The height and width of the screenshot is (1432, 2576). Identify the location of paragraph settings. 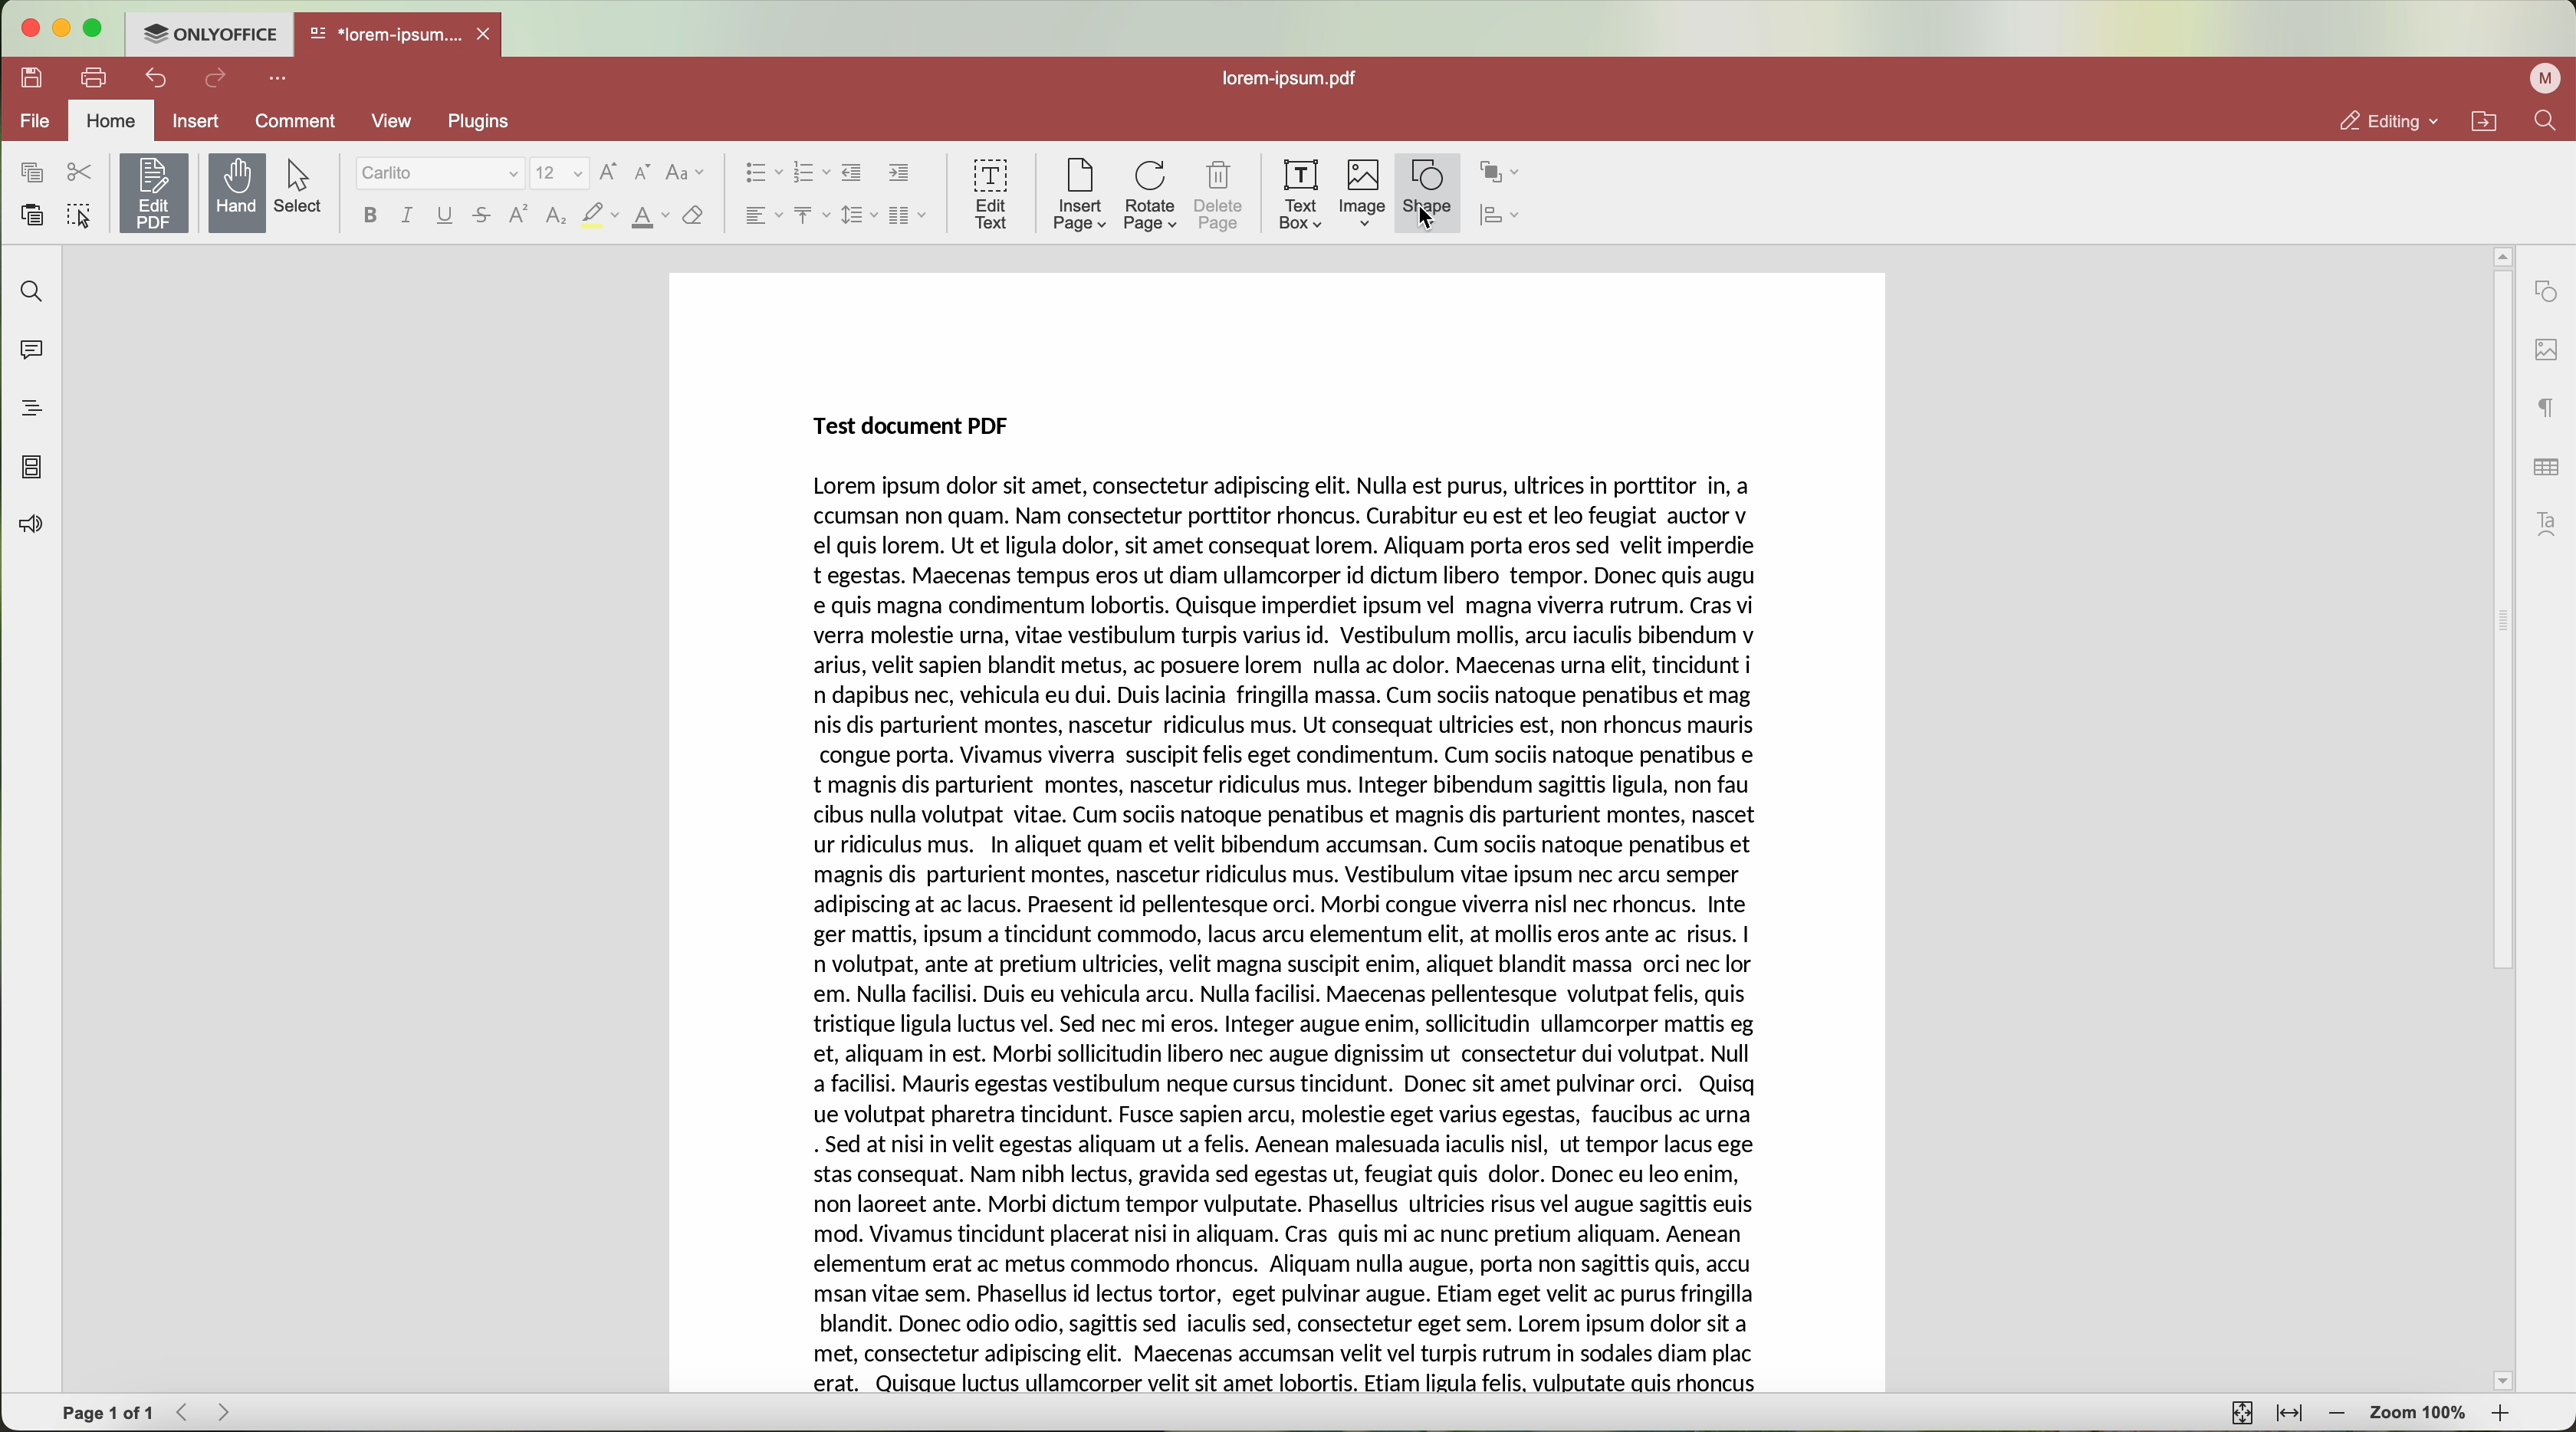
(2541, 409).